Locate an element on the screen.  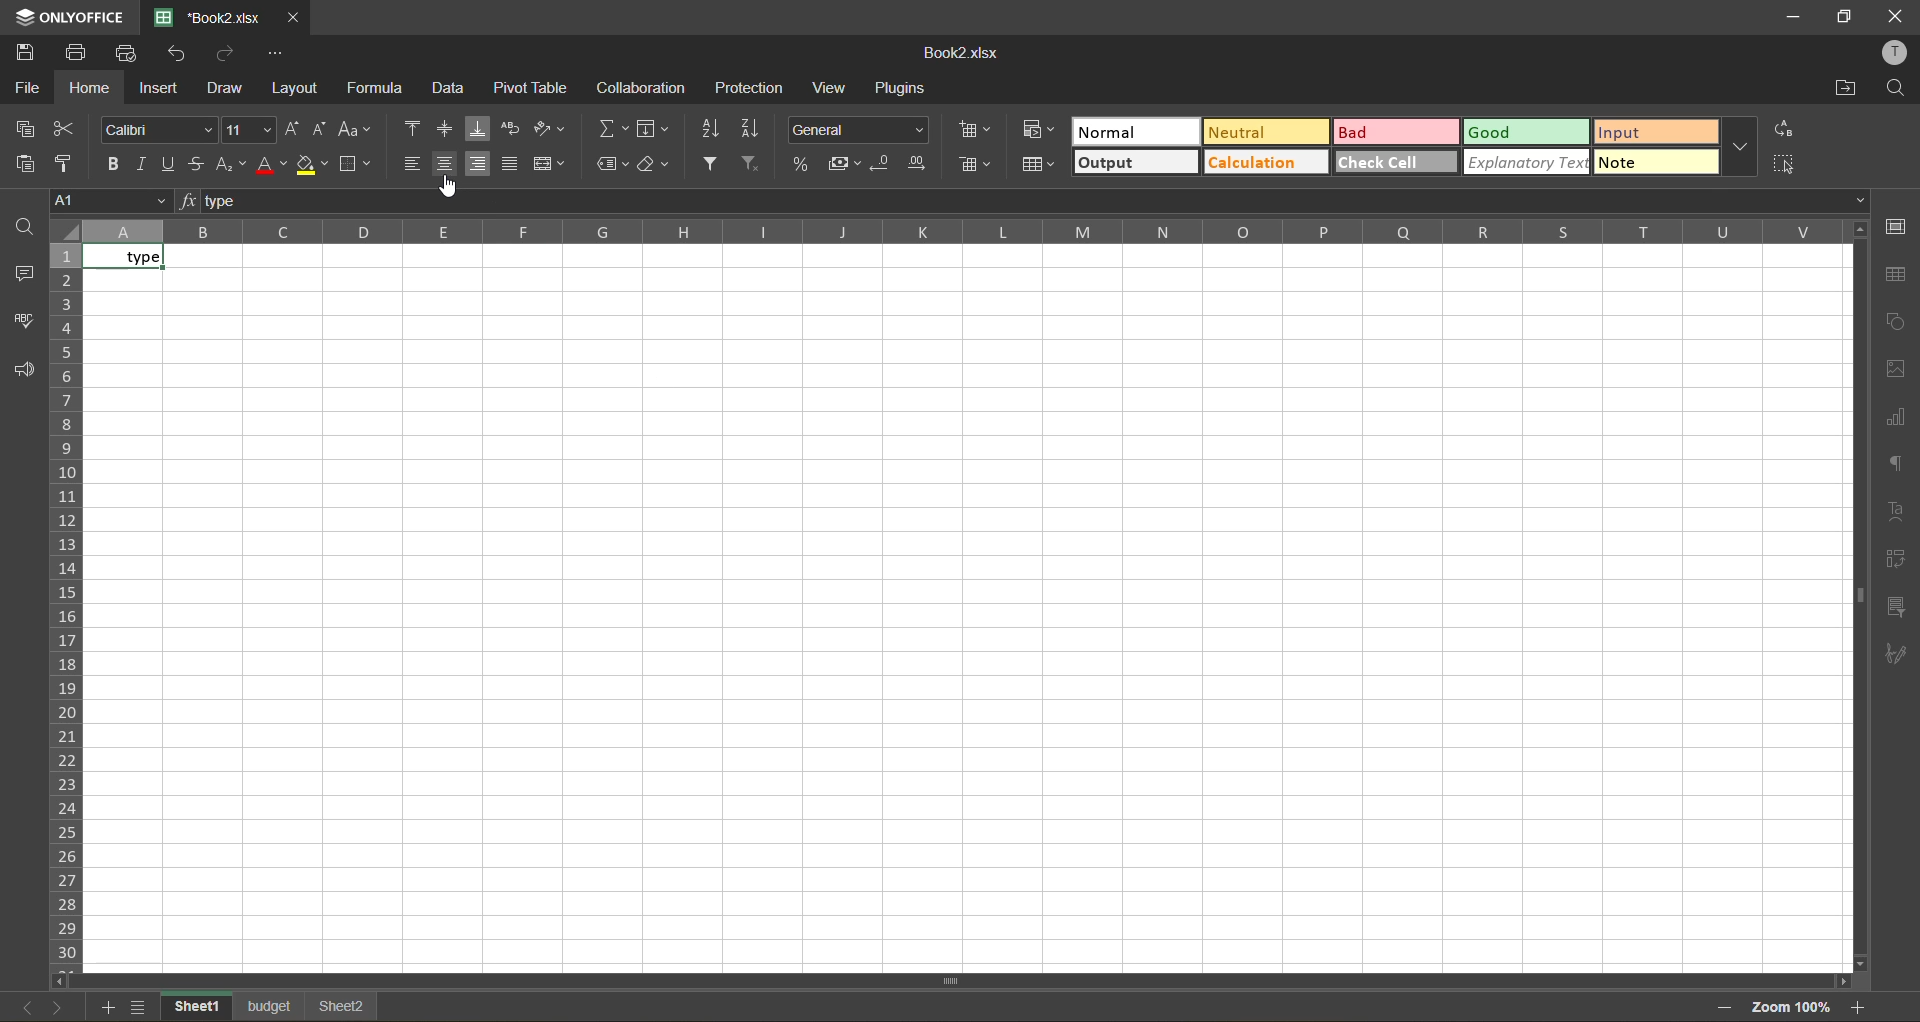
print is located at coordinates (83, 53).